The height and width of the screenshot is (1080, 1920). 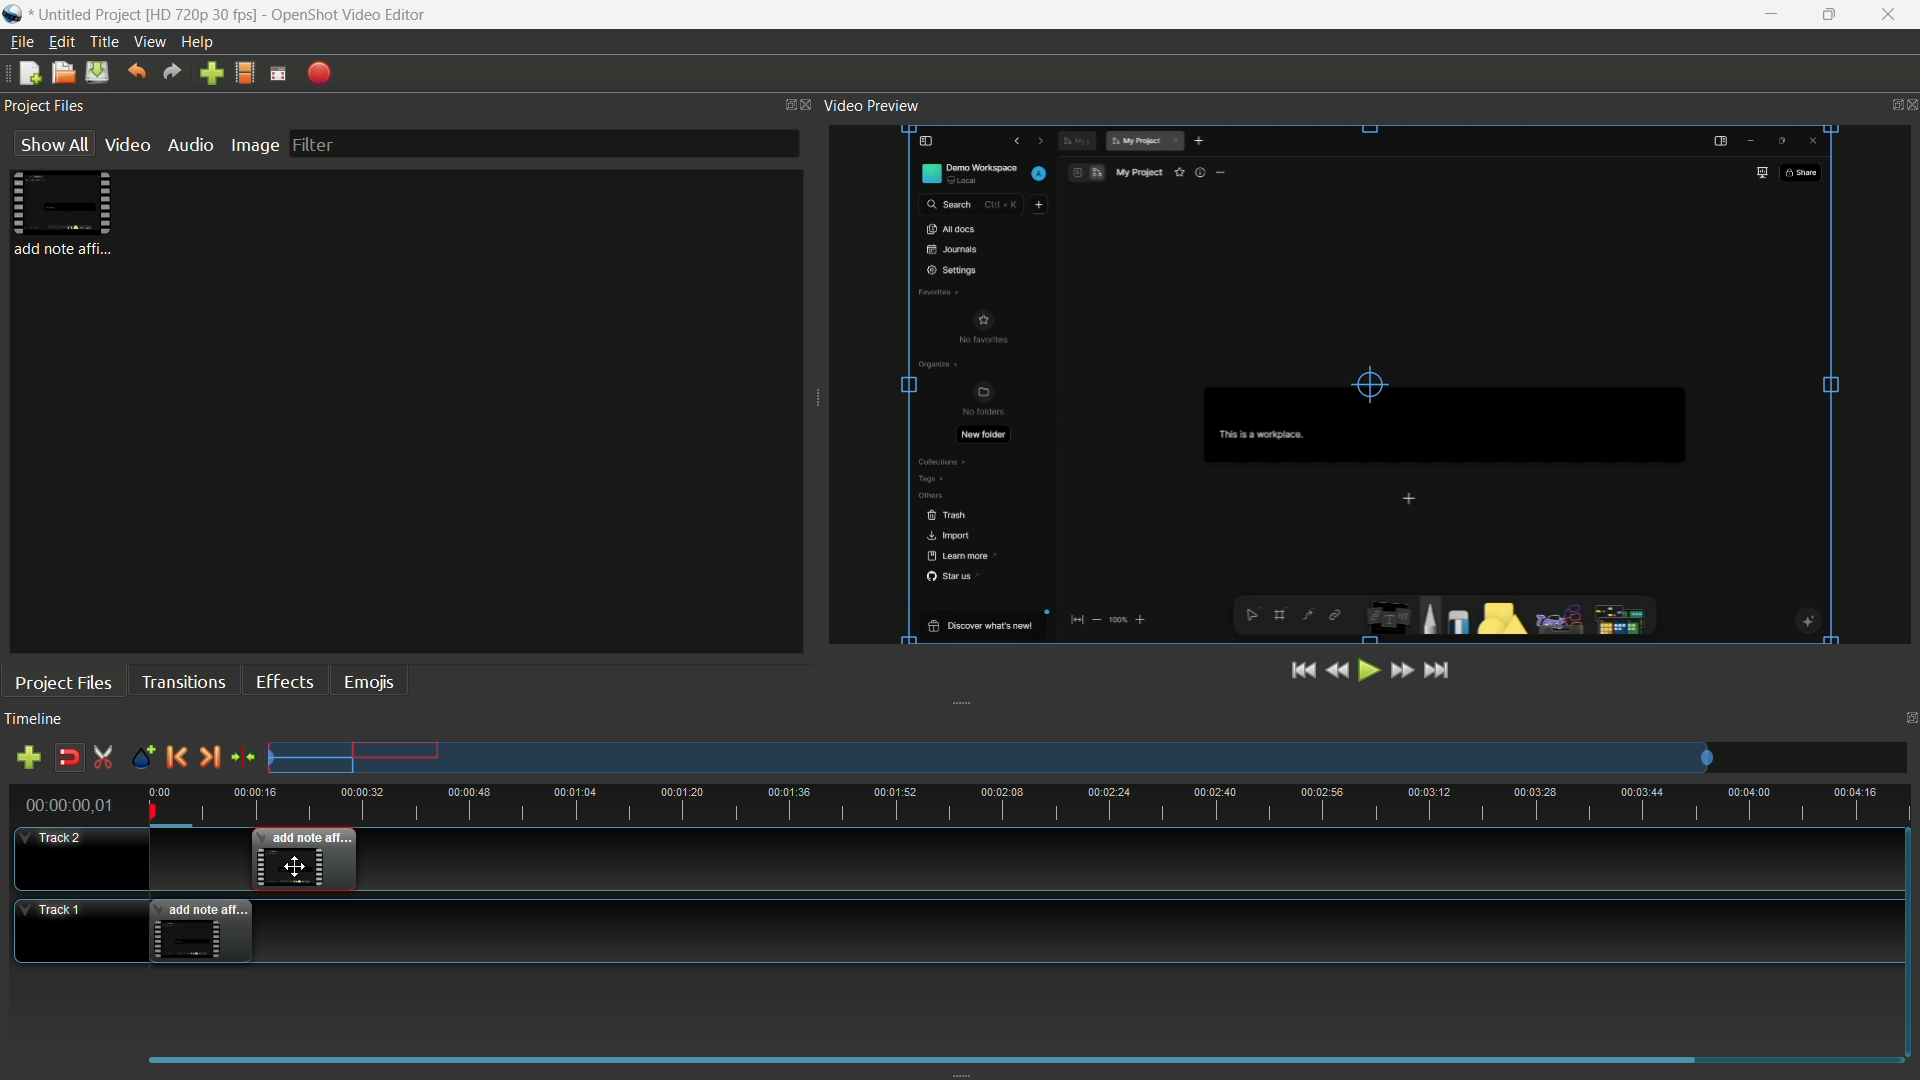 What do you see at coordinates (183, 681) in the screenshot?
I see `transactions` at bounding box center [183, 681].